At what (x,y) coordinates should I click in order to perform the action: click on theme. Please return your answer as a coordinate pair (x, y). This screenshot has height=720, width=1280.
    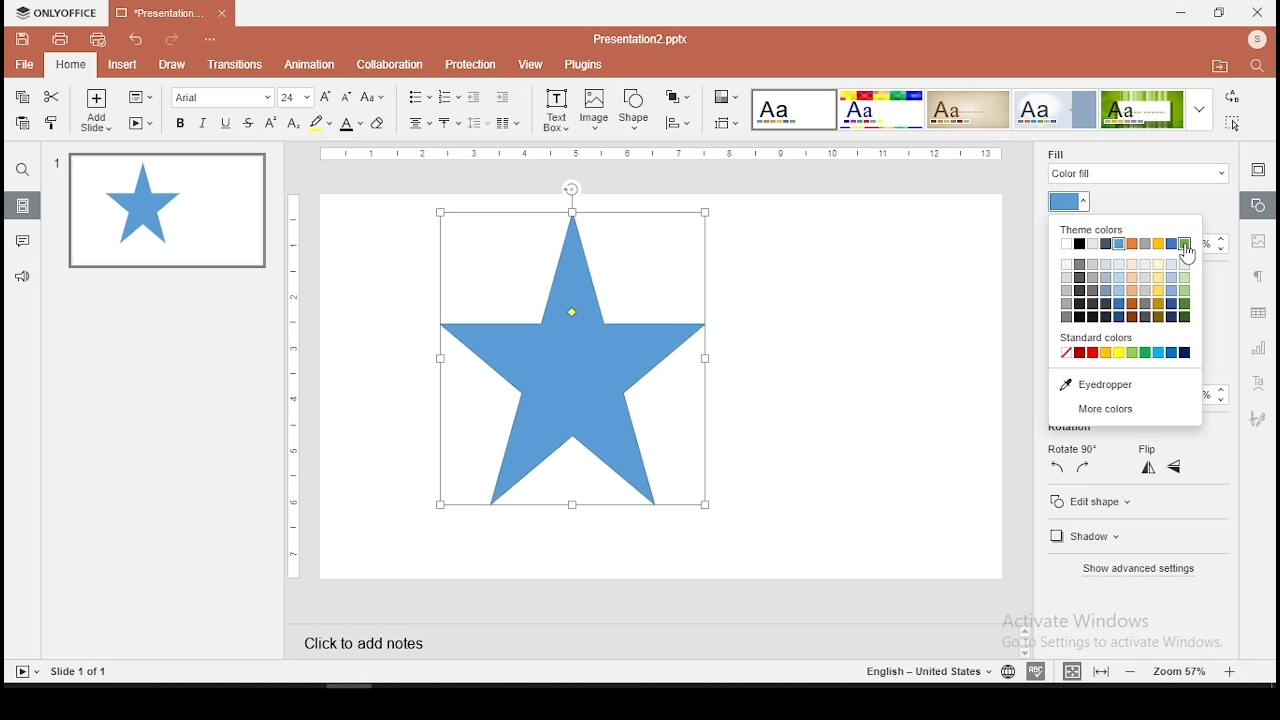
    Looking at the image, I should click on (795, 111).